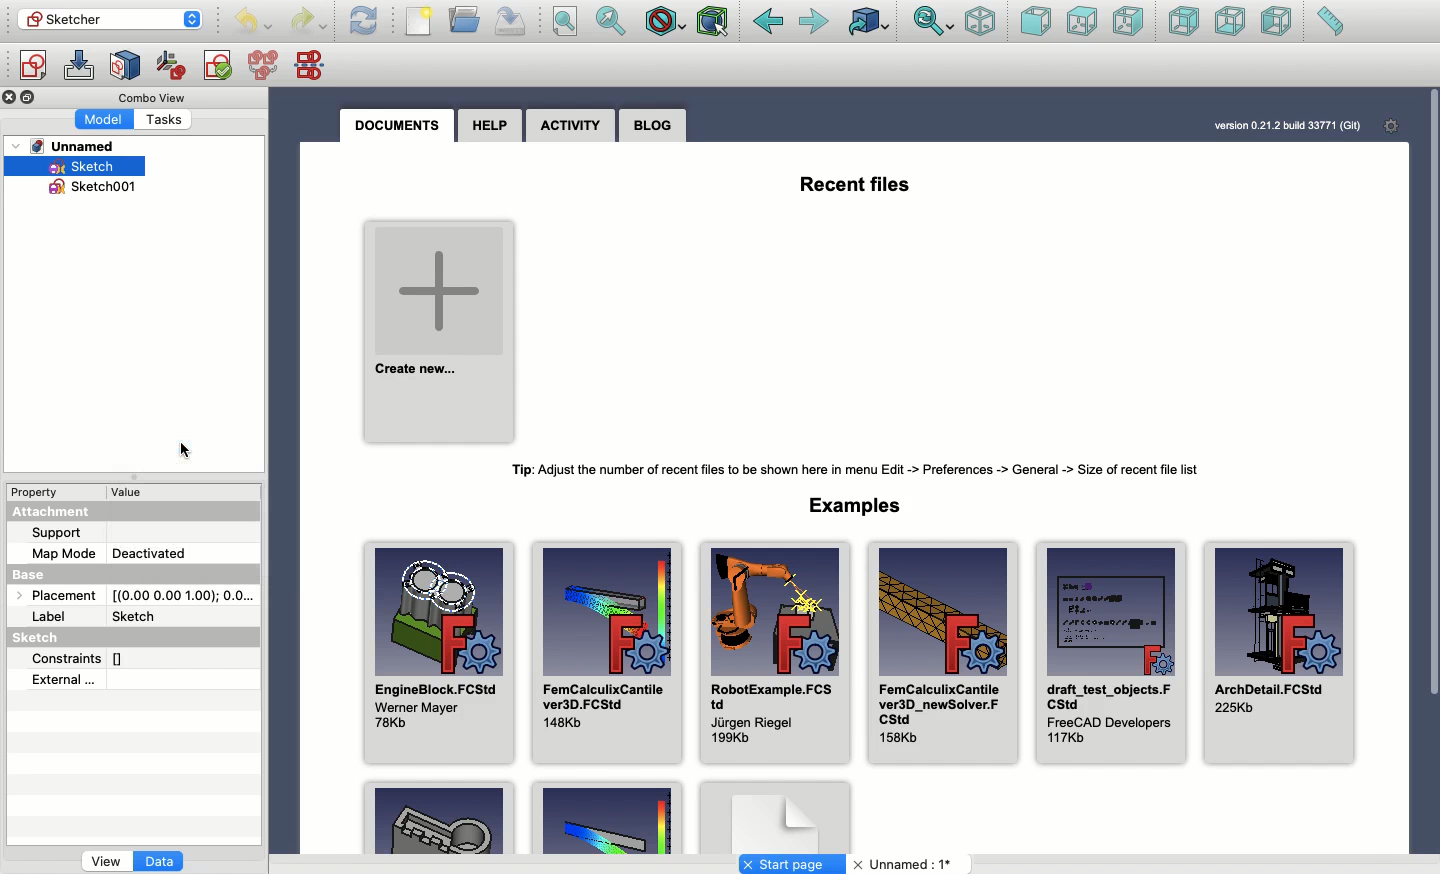 The image size is (1440, 874). What do you see at coordinates (66, 533) in the screenshot?
I see `Support` at bounding box center [66, 533].